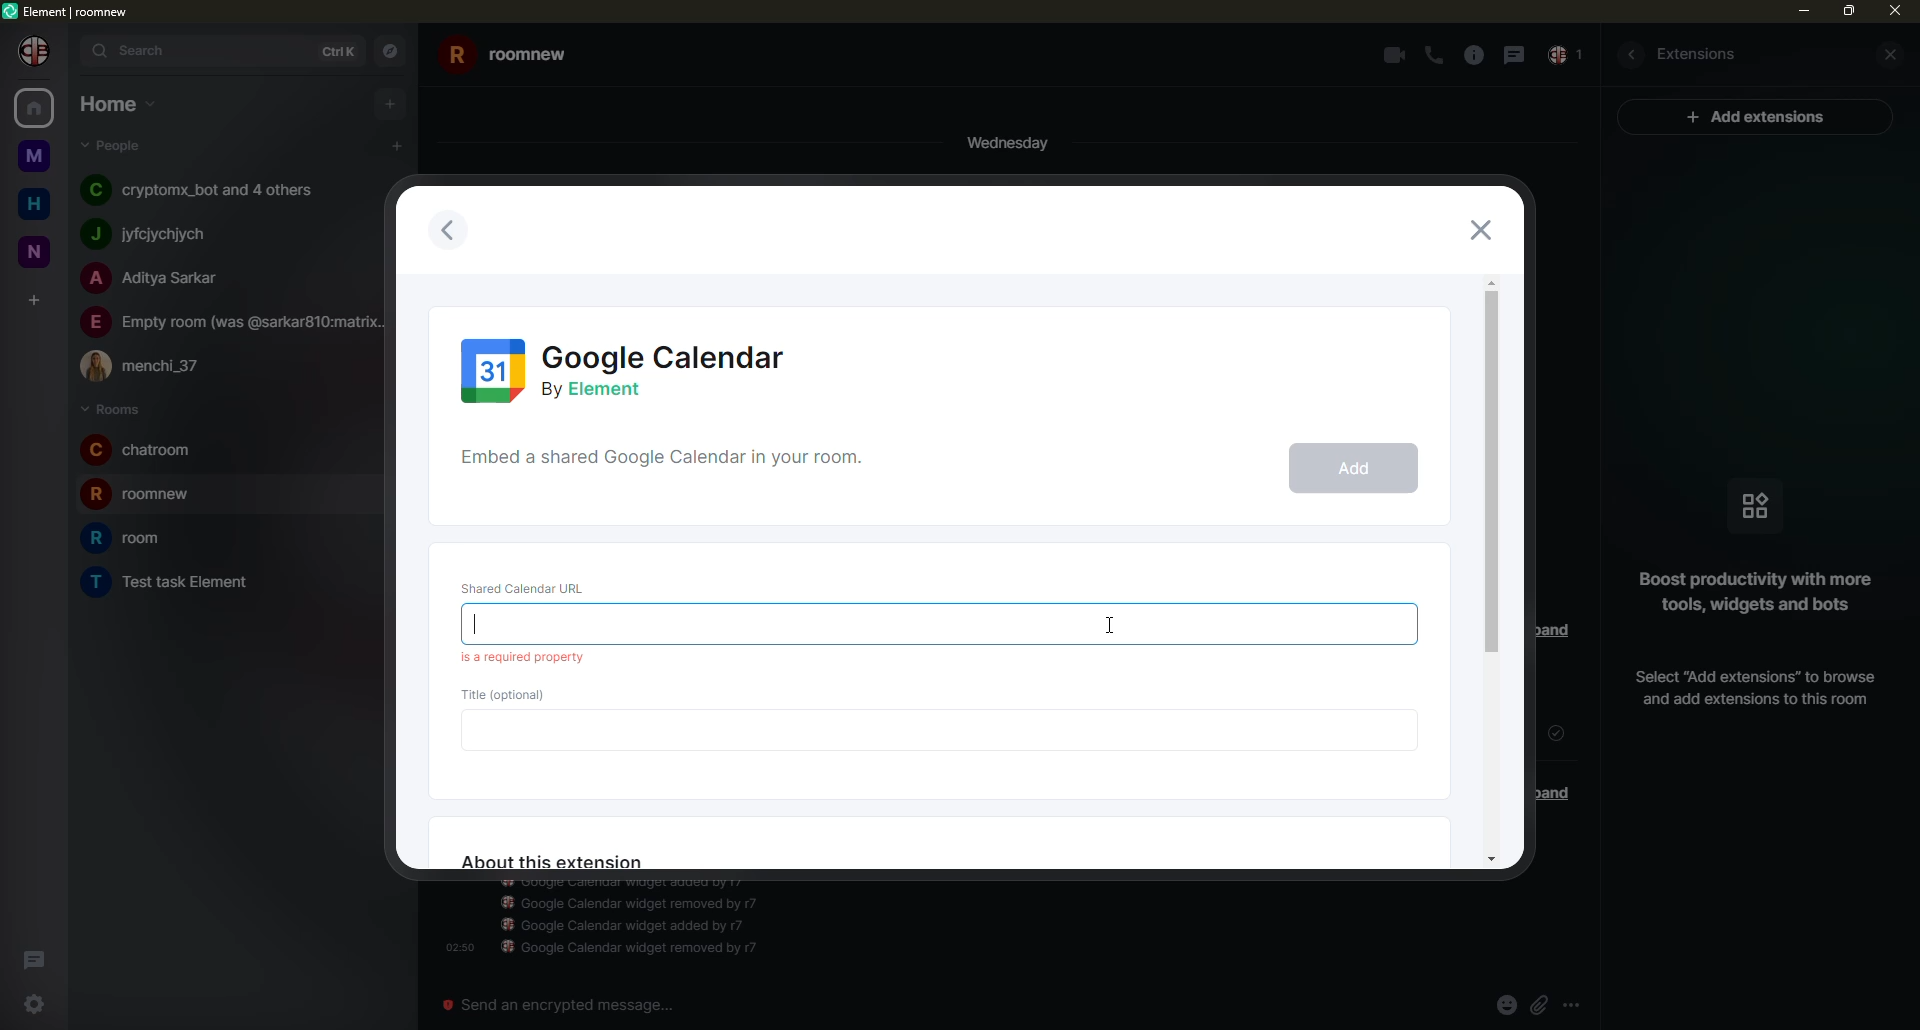 This screenshot has height=1030, width=1920. I want to click on ctrlK, so click(339, 50).